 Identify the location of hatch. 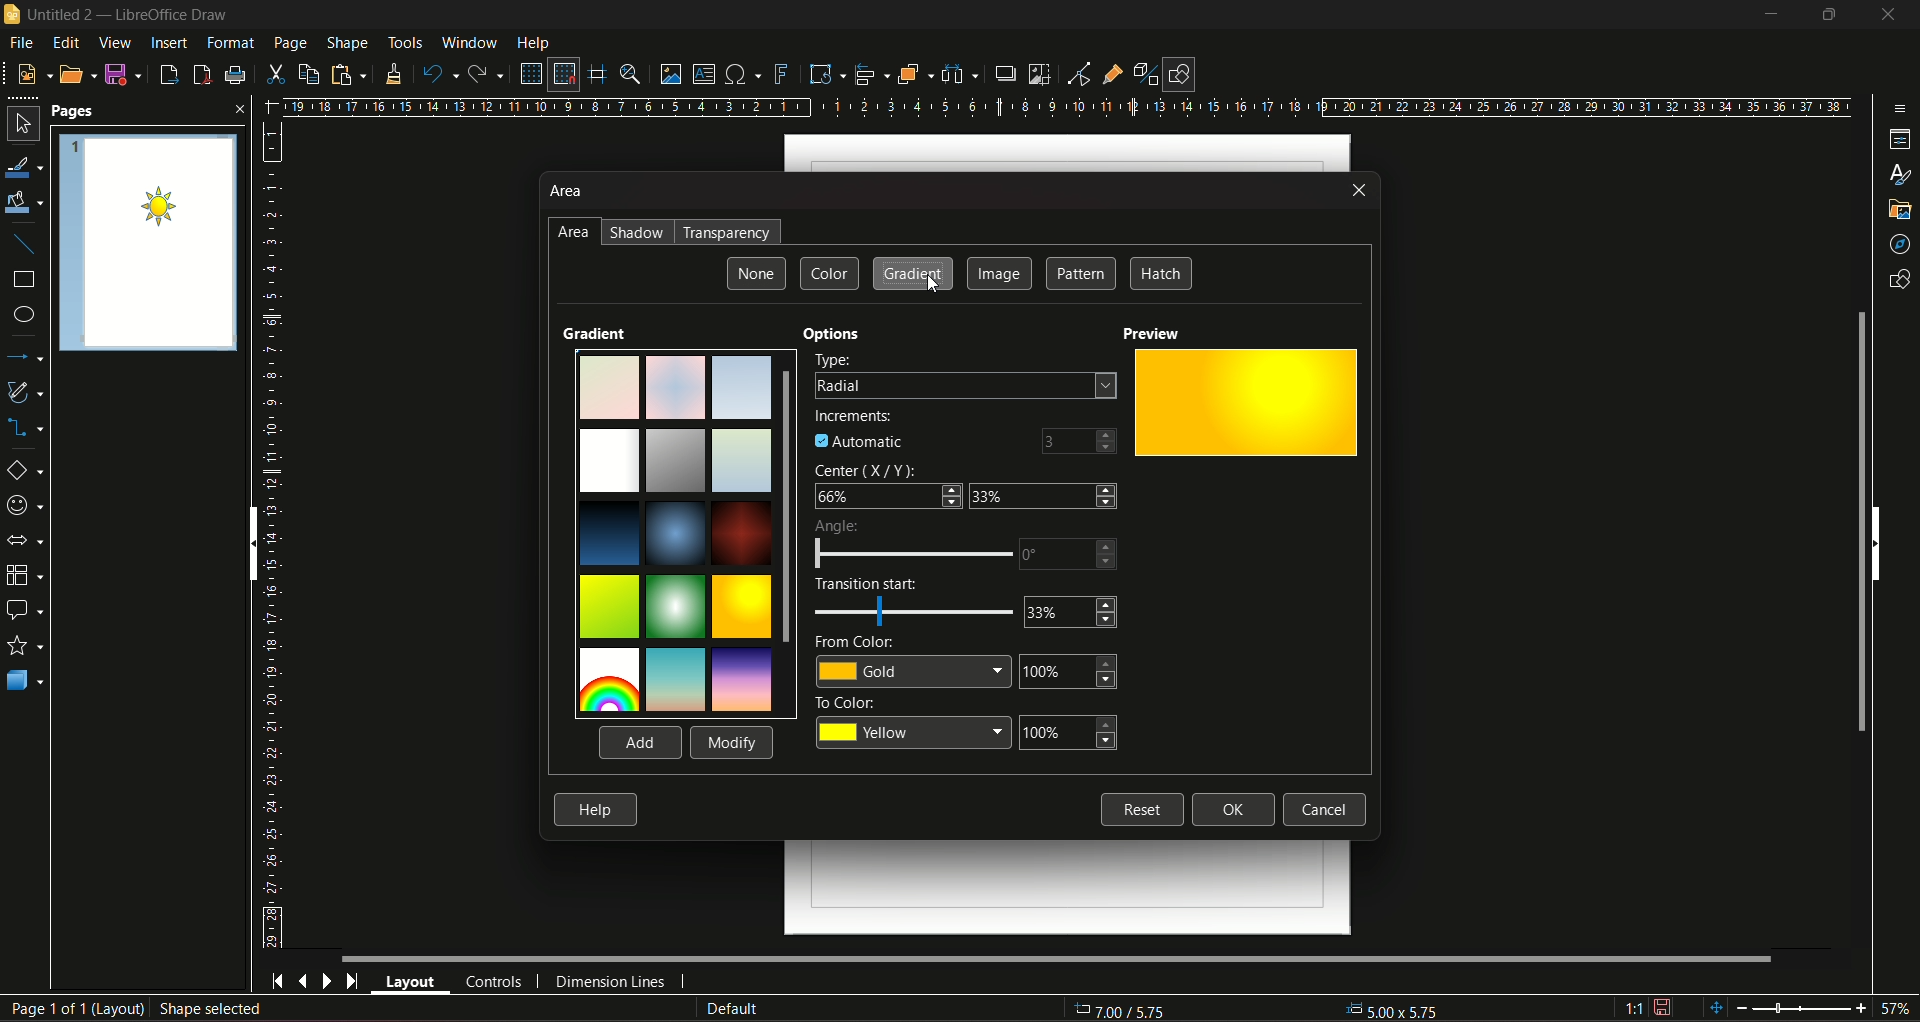
(1163, 273).